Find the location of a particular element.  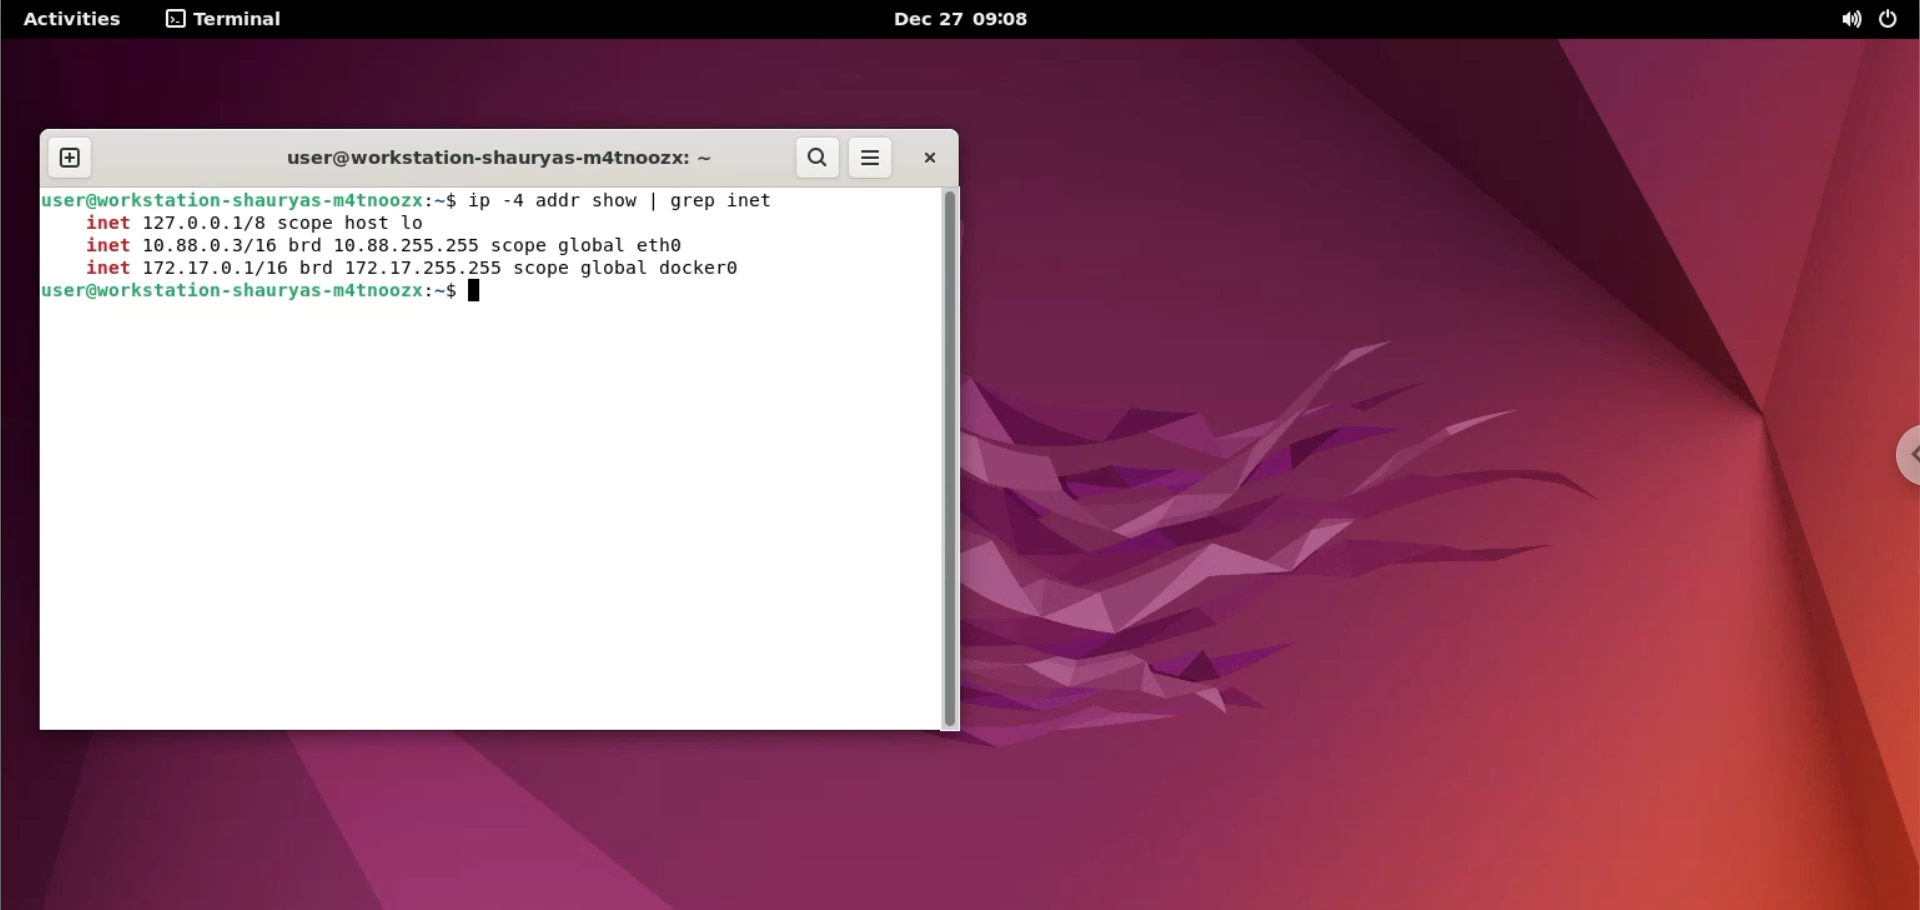

scrollbar is located at coordinates (953, 460).